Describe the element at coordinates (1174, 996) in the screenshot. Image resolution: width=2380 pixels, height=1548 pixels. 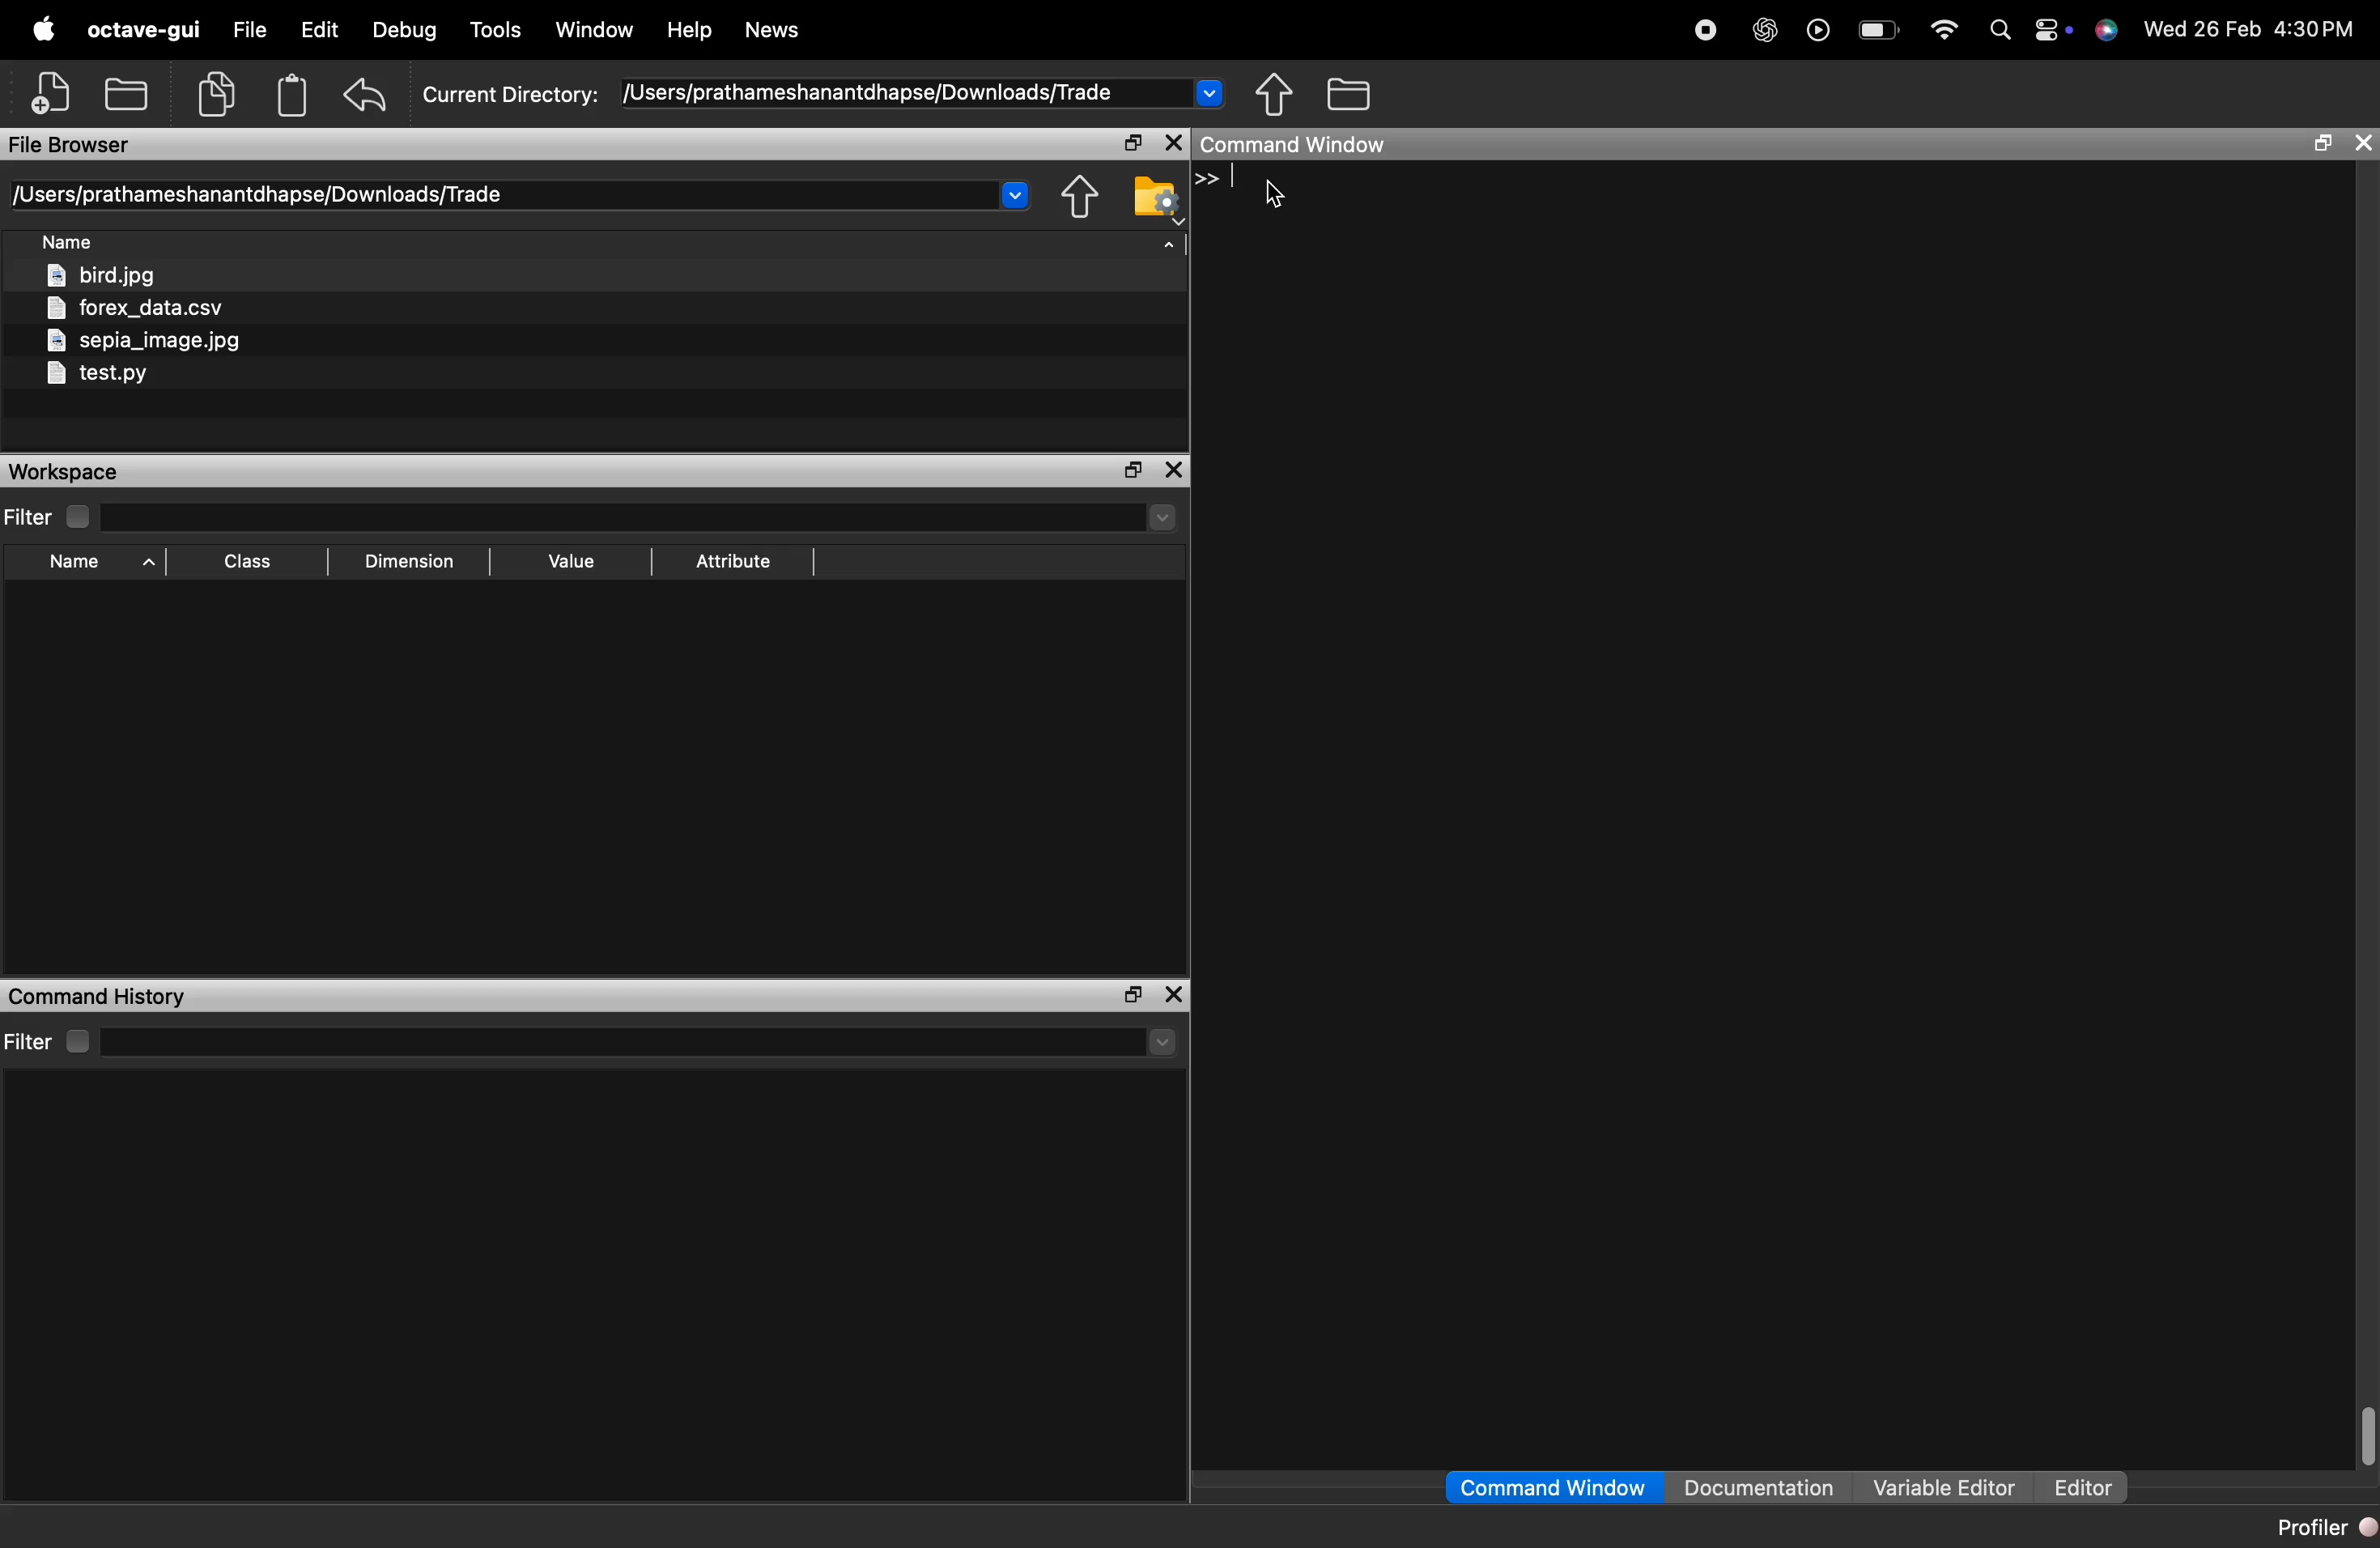
I see `close` at that location.